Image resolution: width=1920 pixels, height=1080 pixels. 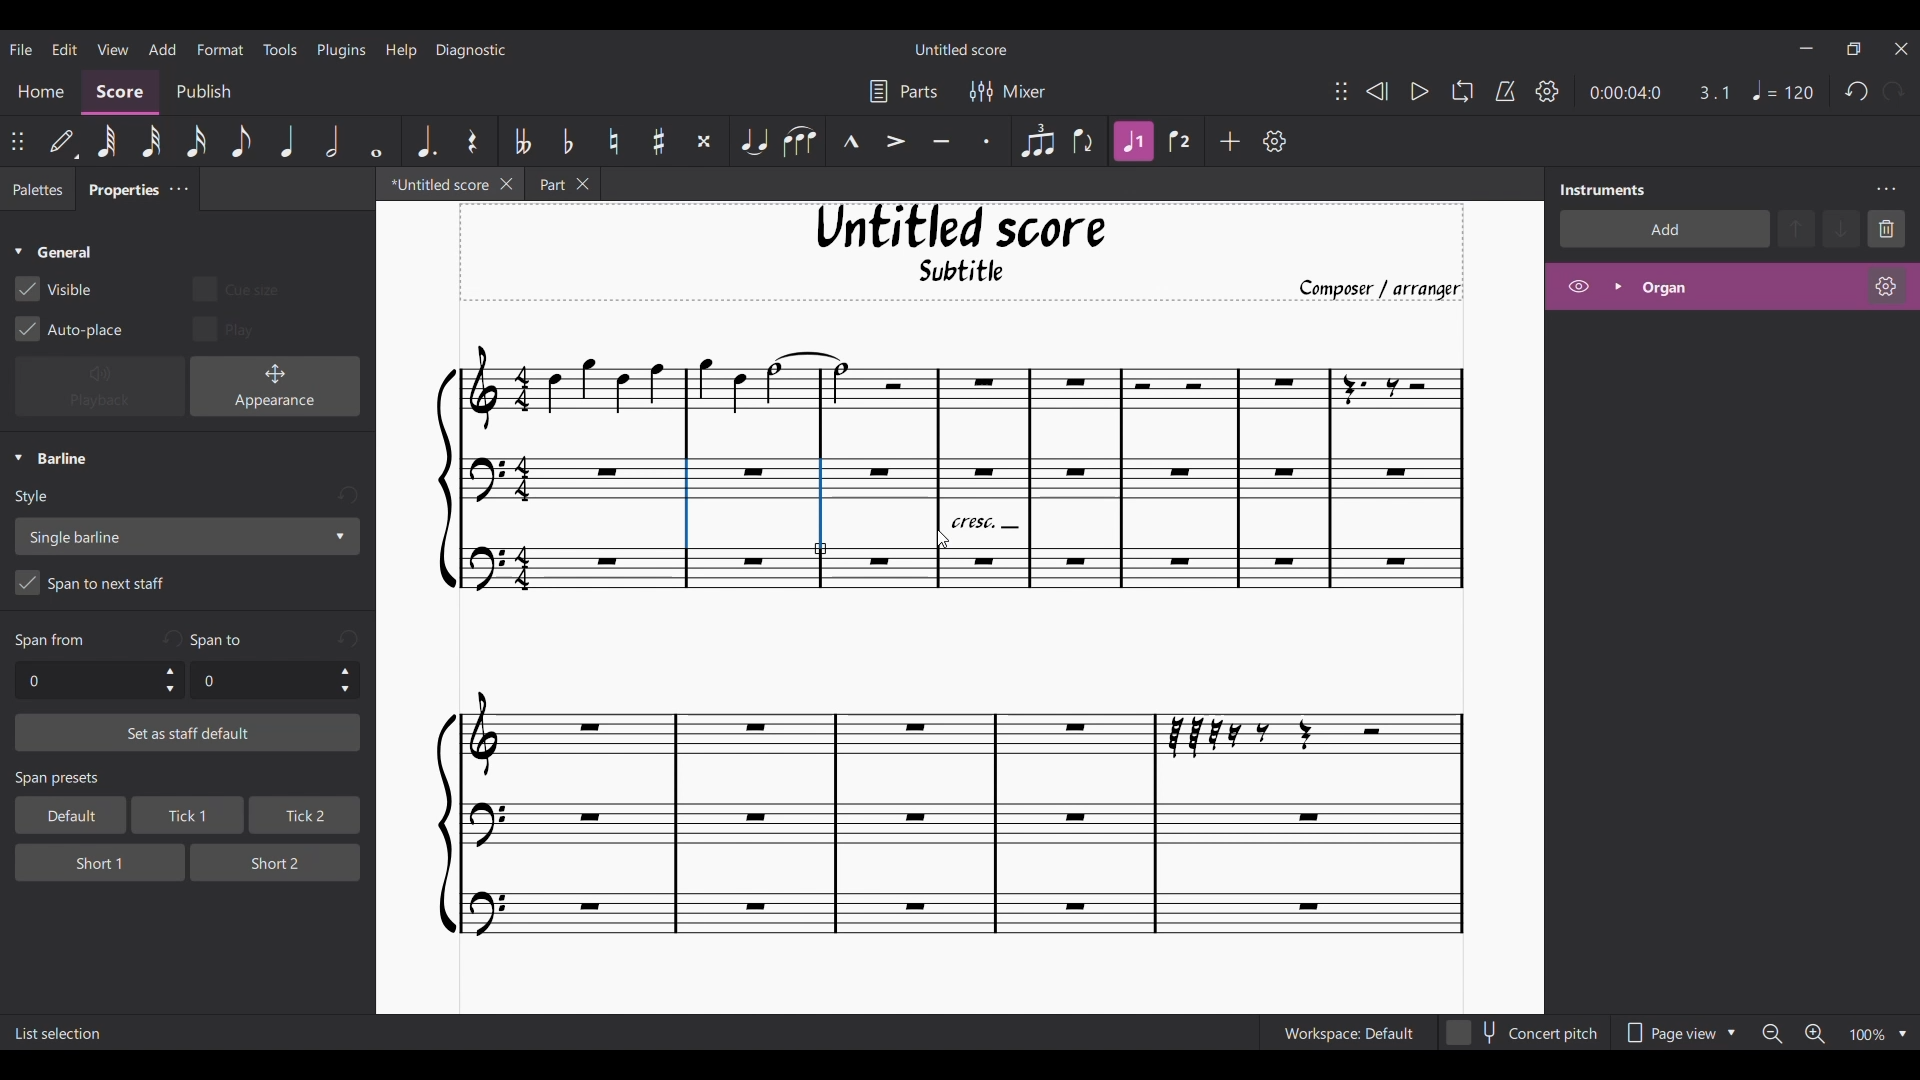 What do you see at coordinates (1275, 141) in the screenshot?
I see `Customize toolbar` at bounding box center [1275, 141].